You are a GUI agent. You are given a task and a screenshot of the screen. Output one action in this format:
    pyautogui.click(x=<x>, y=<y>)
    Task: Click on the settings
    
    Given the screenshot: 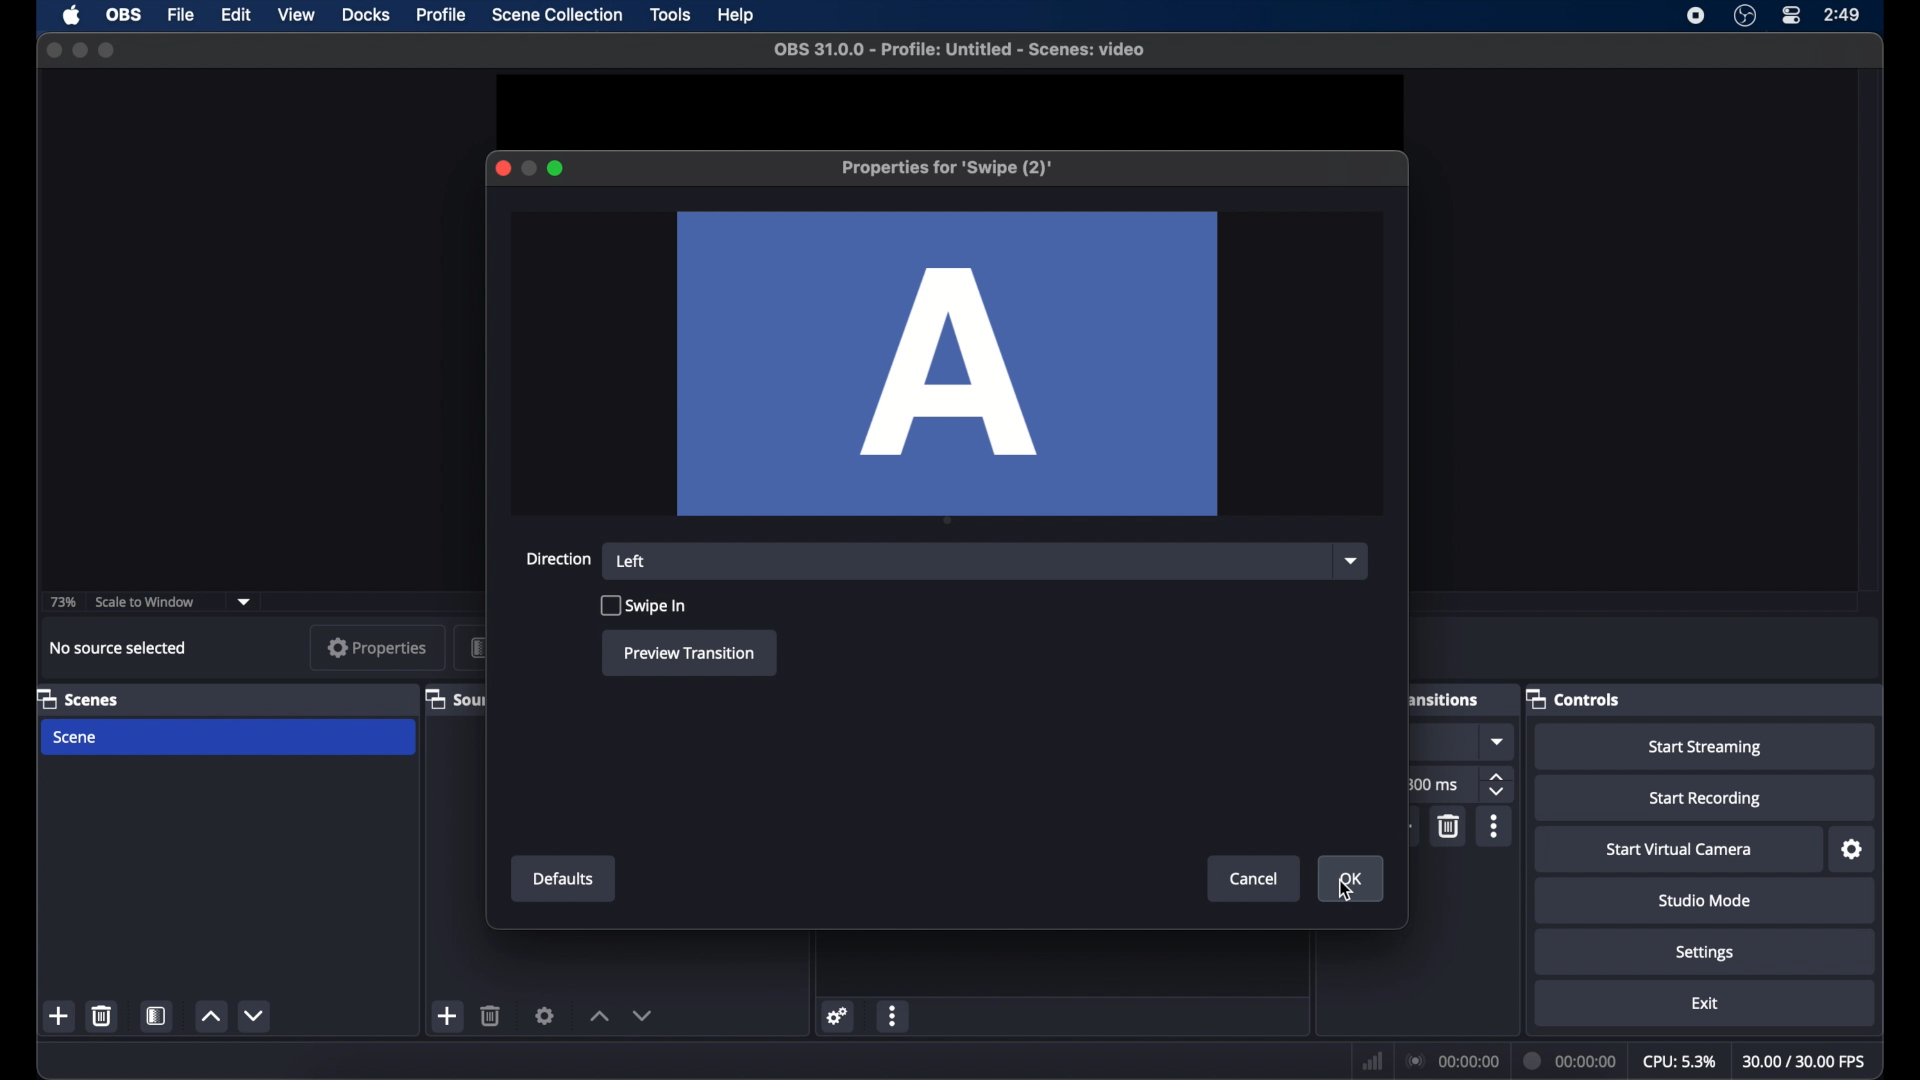 What is the action you would take?
    pyautogui.click(x=1854, y=850)
    